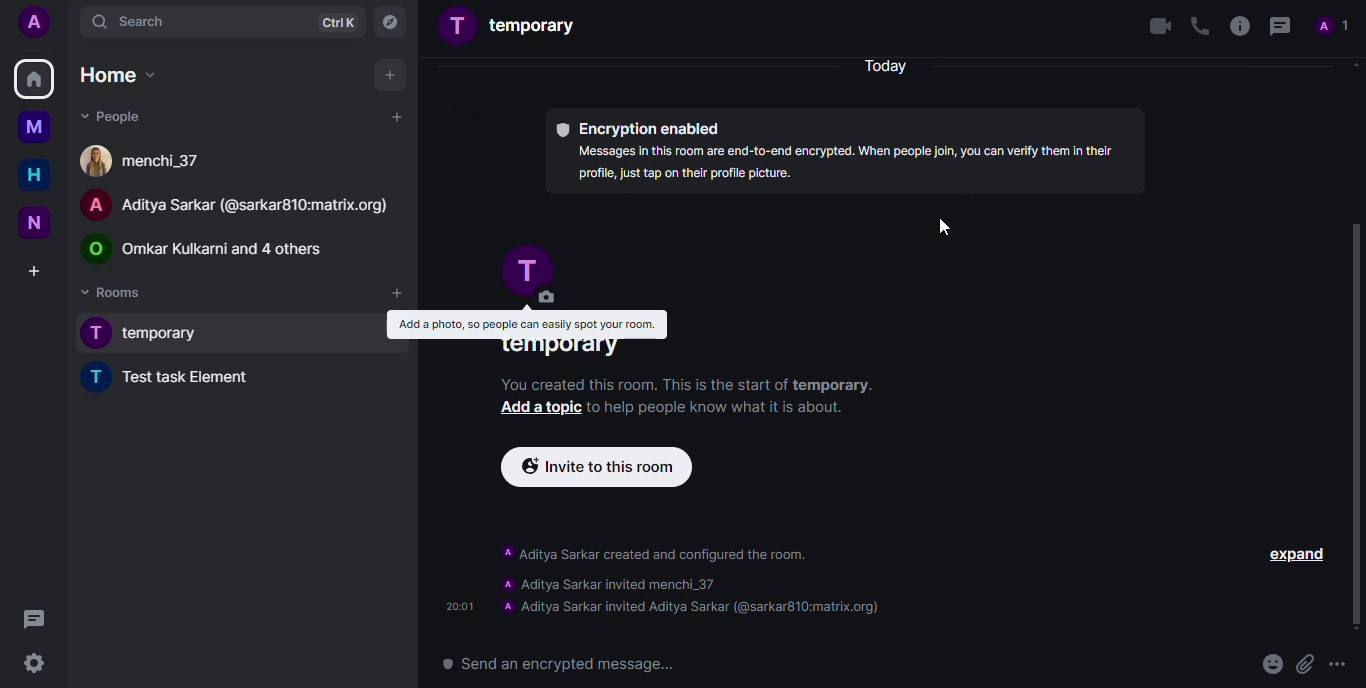  Describe the element at coordinates (882, 65) in the screenshot. I see `today` at that location.